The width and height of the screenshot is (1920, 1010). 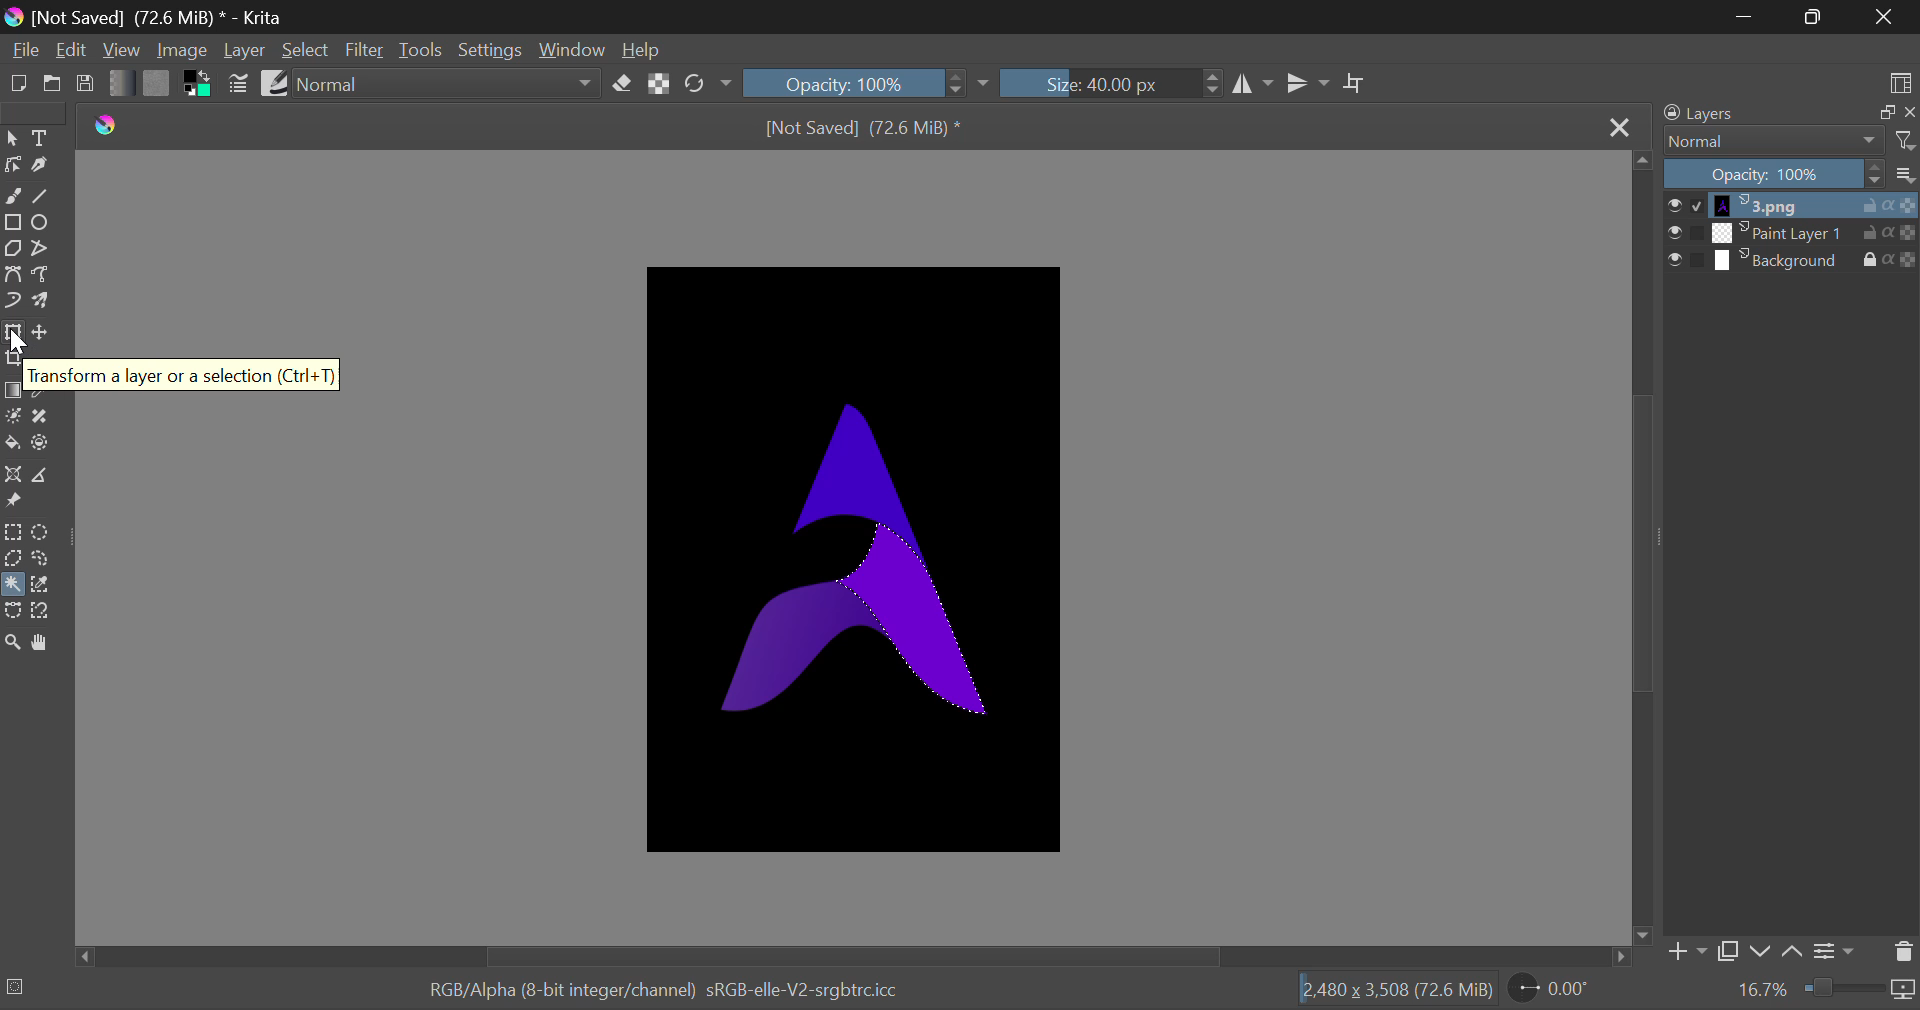 What do you see at coordinates (306, 50) in the screenshot?
I see `Select` at bounding box center [306, 50].